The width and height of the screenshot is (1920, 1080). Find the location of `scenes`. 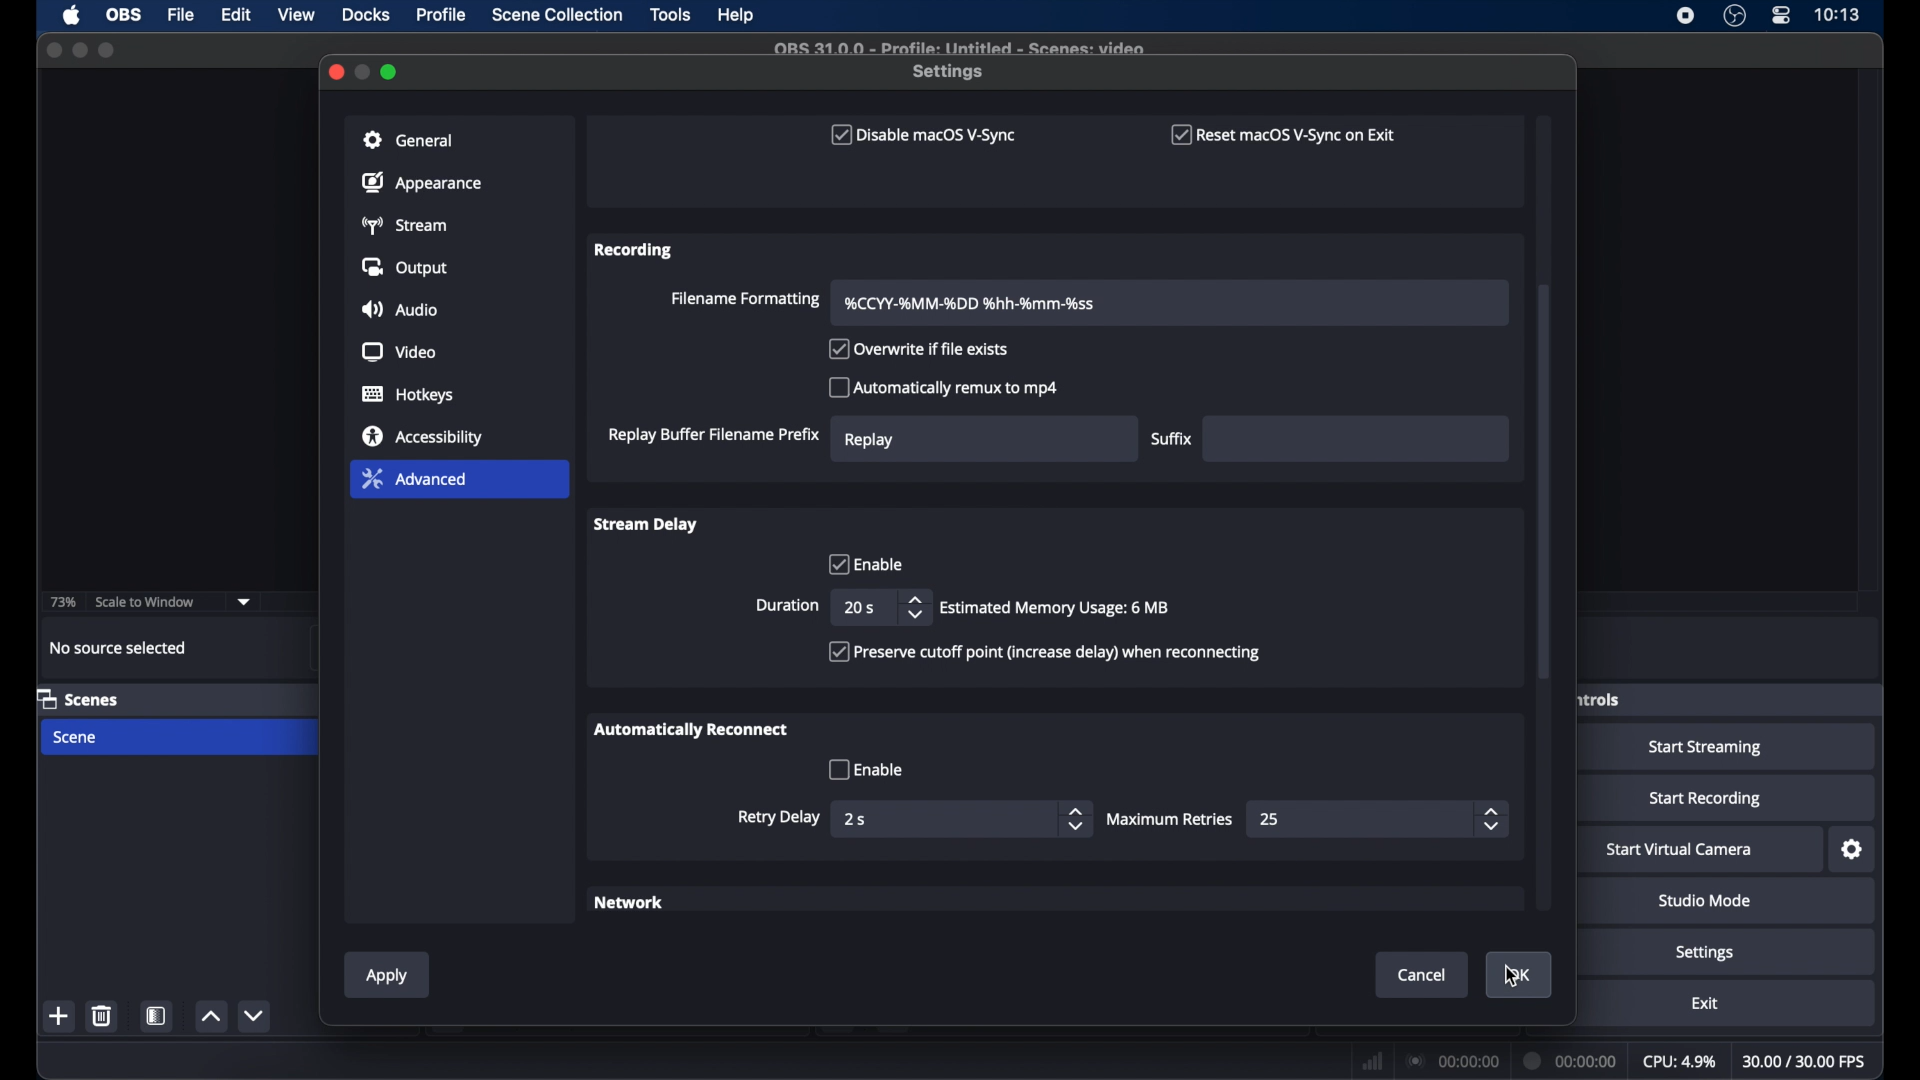

scenes is located at coordinates (78, 698).